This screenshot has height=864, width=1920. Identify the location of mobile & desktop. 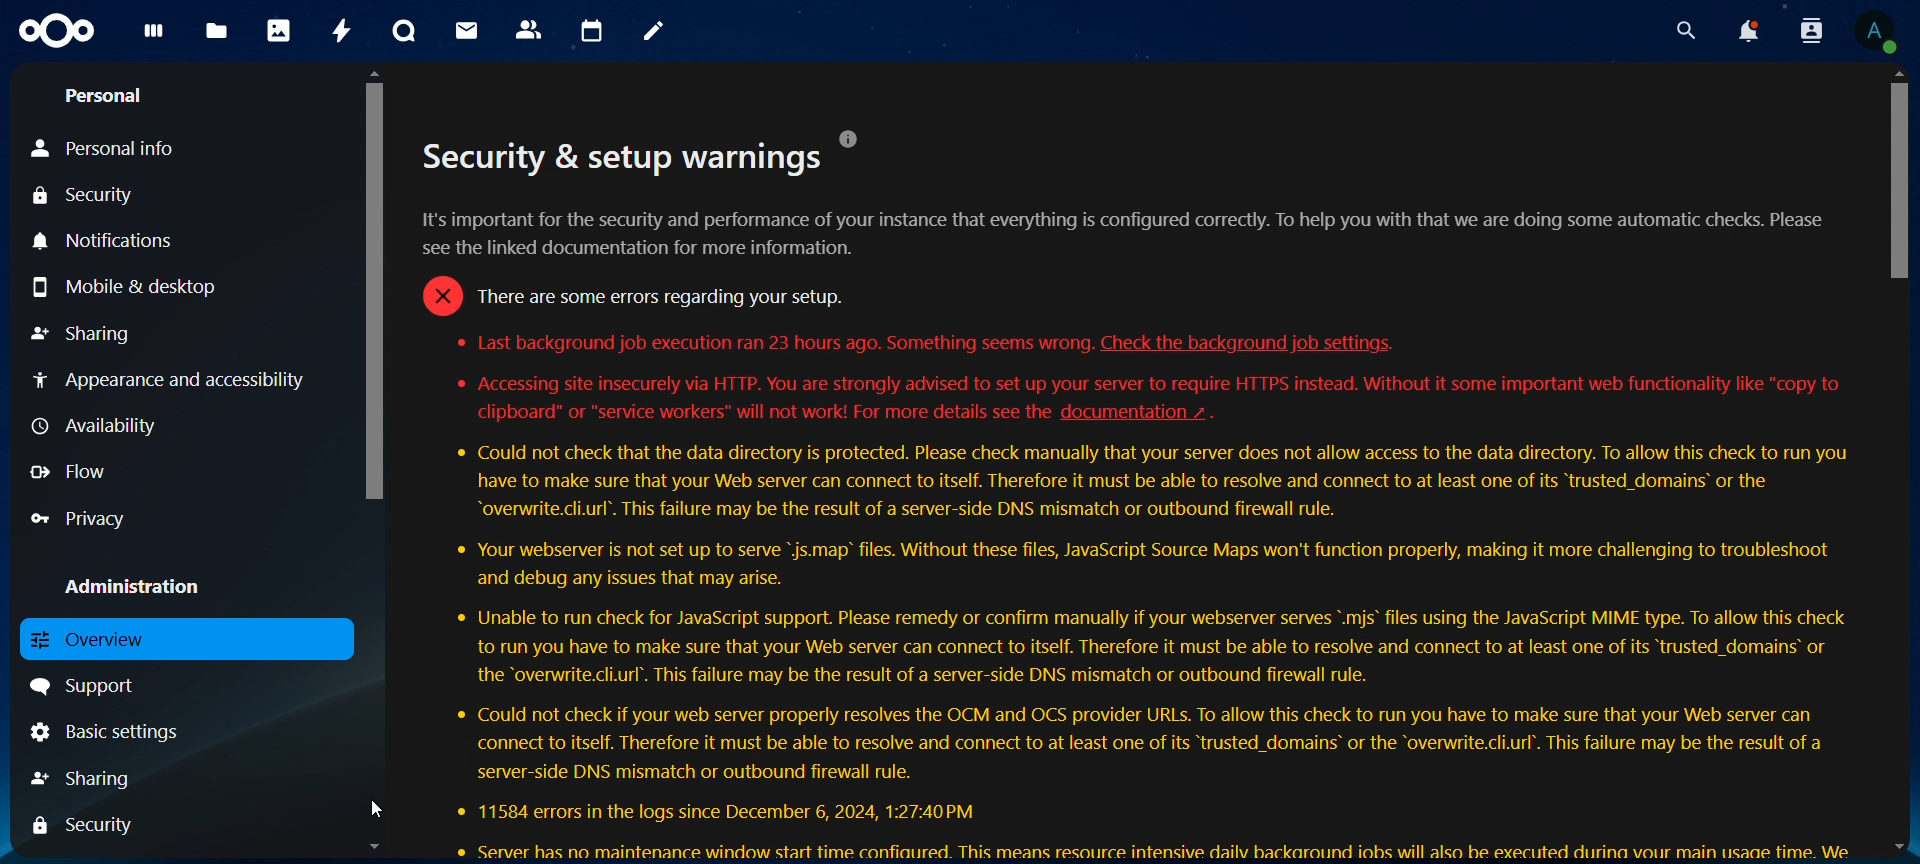
(142, 285).